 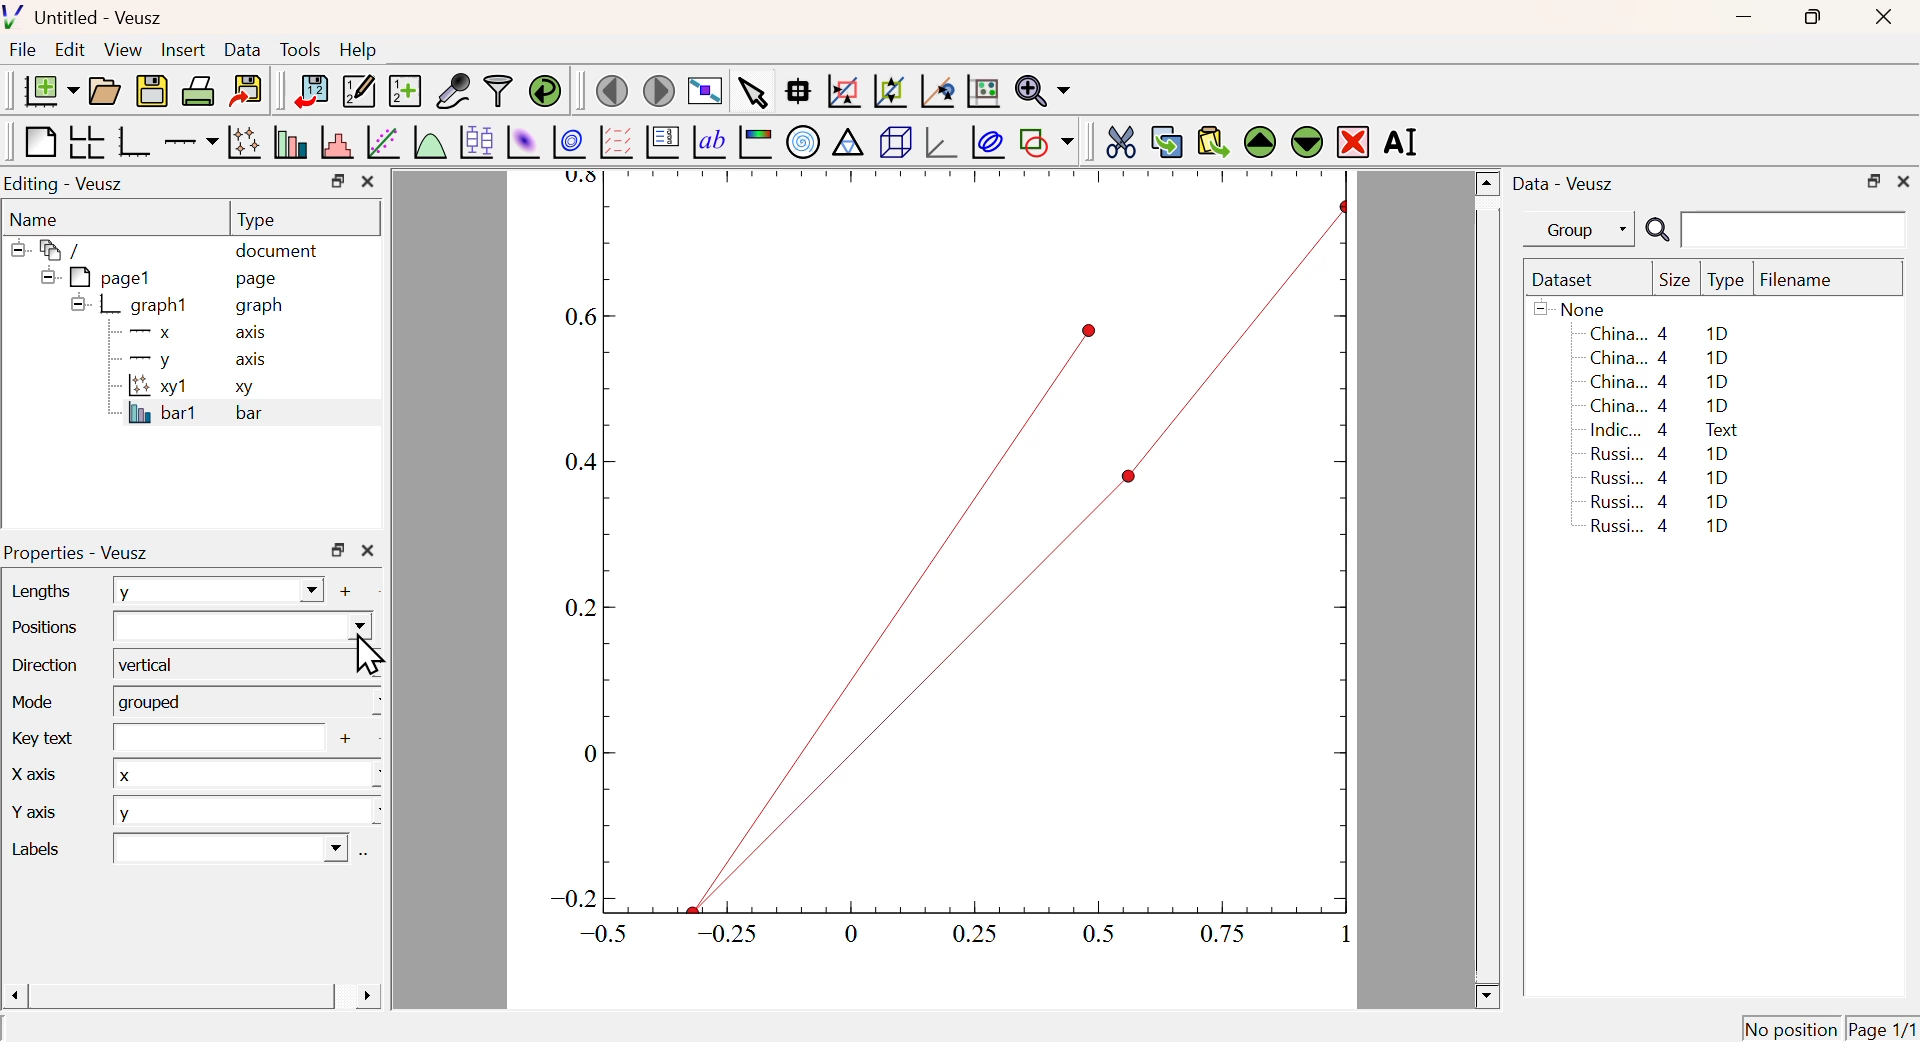 I want to click on Type, so click(x=1726, y=281).